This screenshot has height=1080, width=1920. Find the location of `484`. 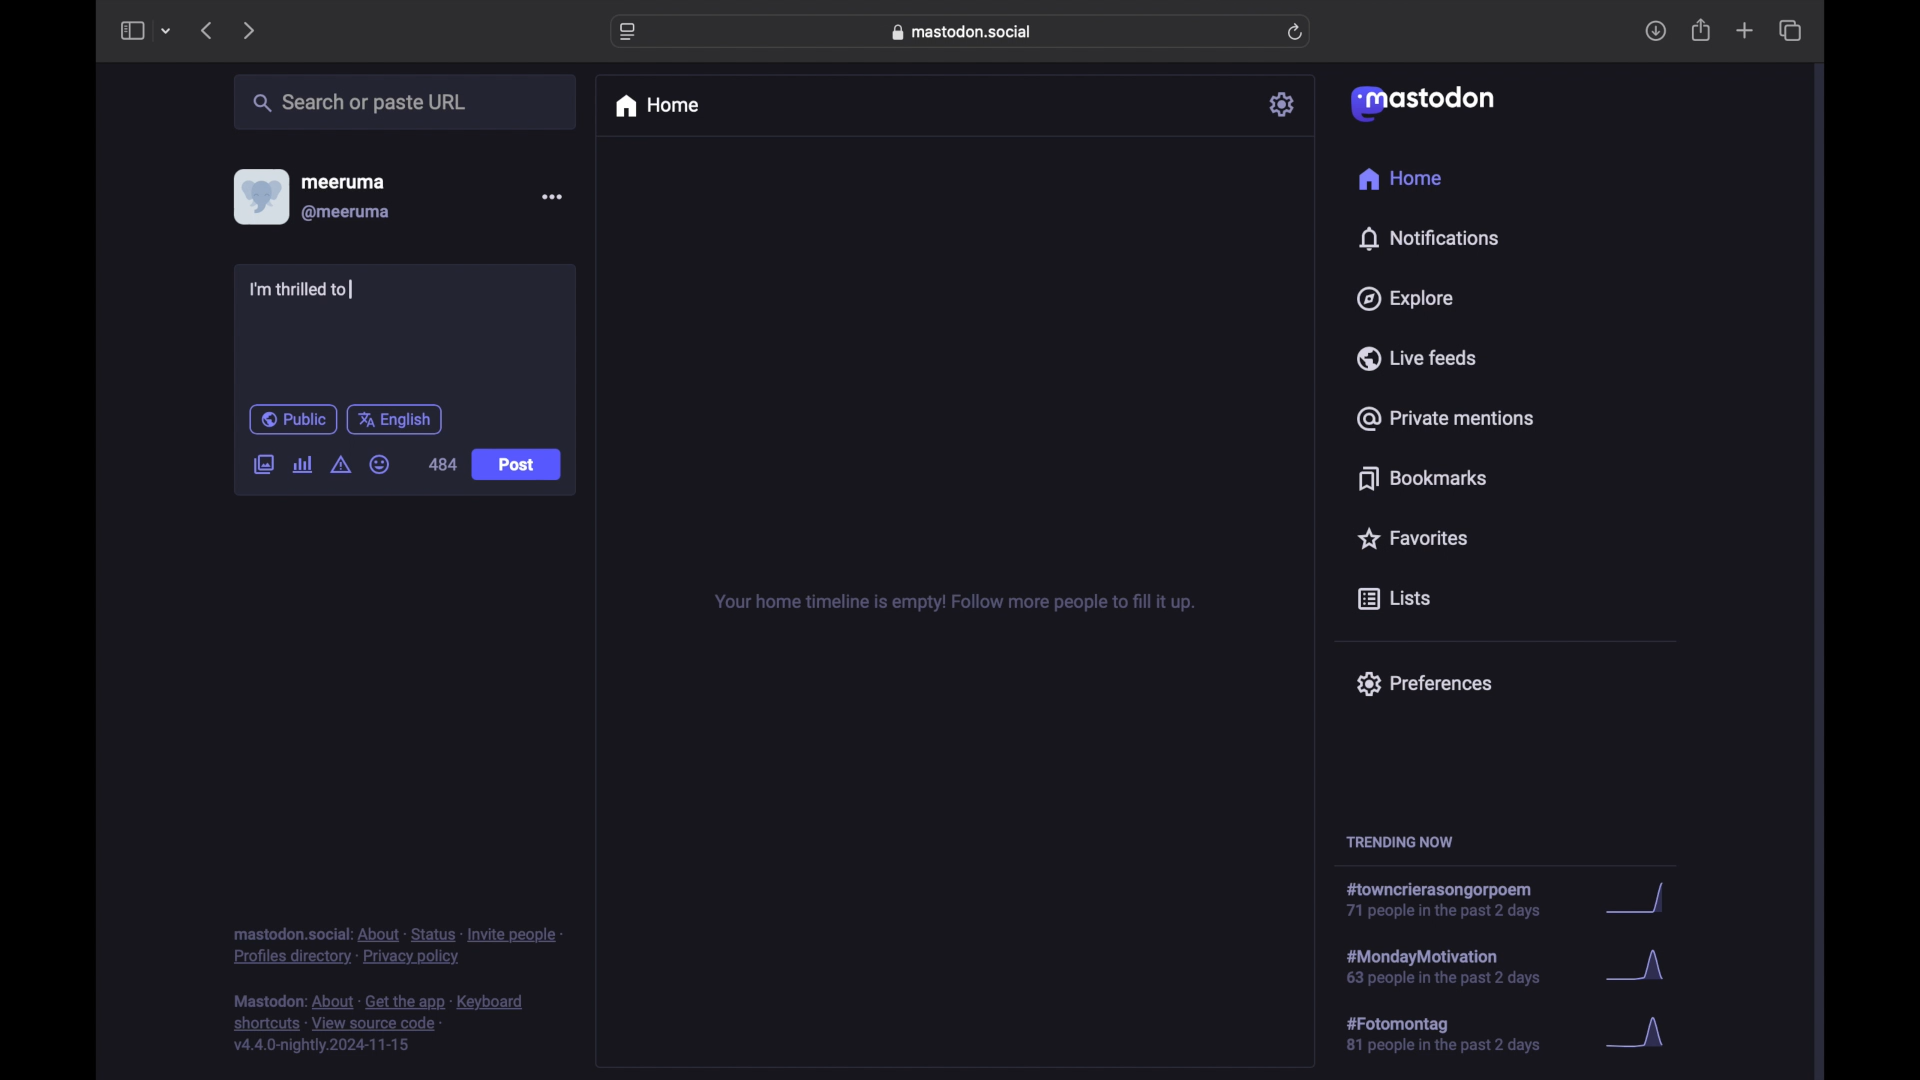

484 is located at coordinates (442, 464).